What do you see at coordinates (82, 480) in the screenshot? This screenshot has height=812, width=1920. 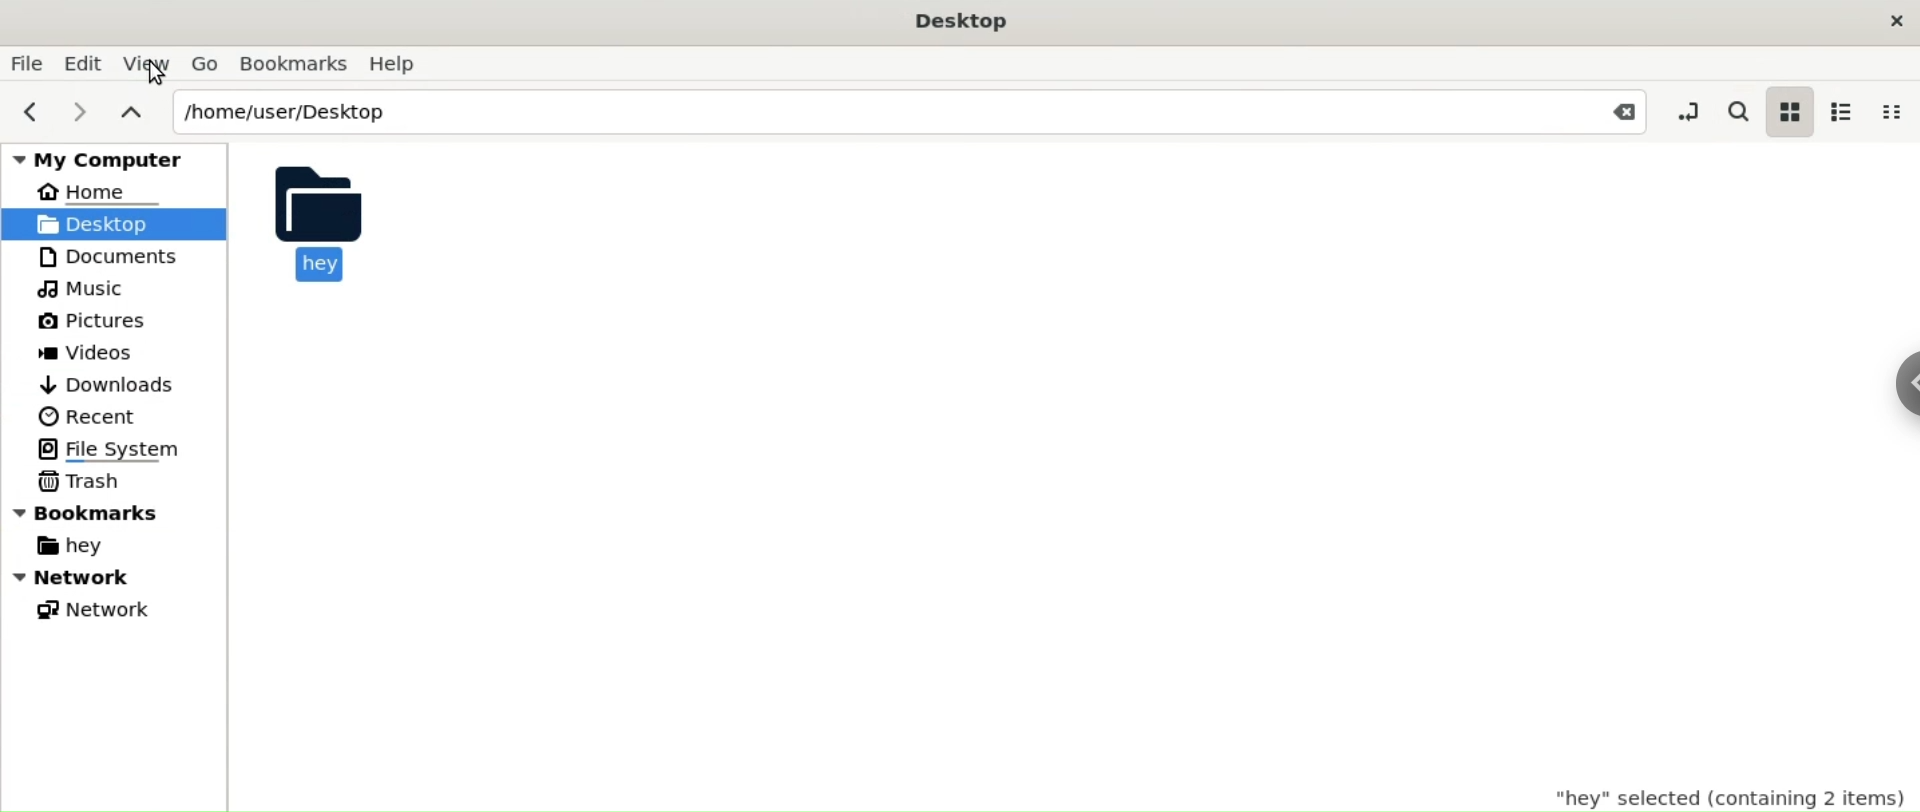 I see `Trash` at bounding box center [82, 480].